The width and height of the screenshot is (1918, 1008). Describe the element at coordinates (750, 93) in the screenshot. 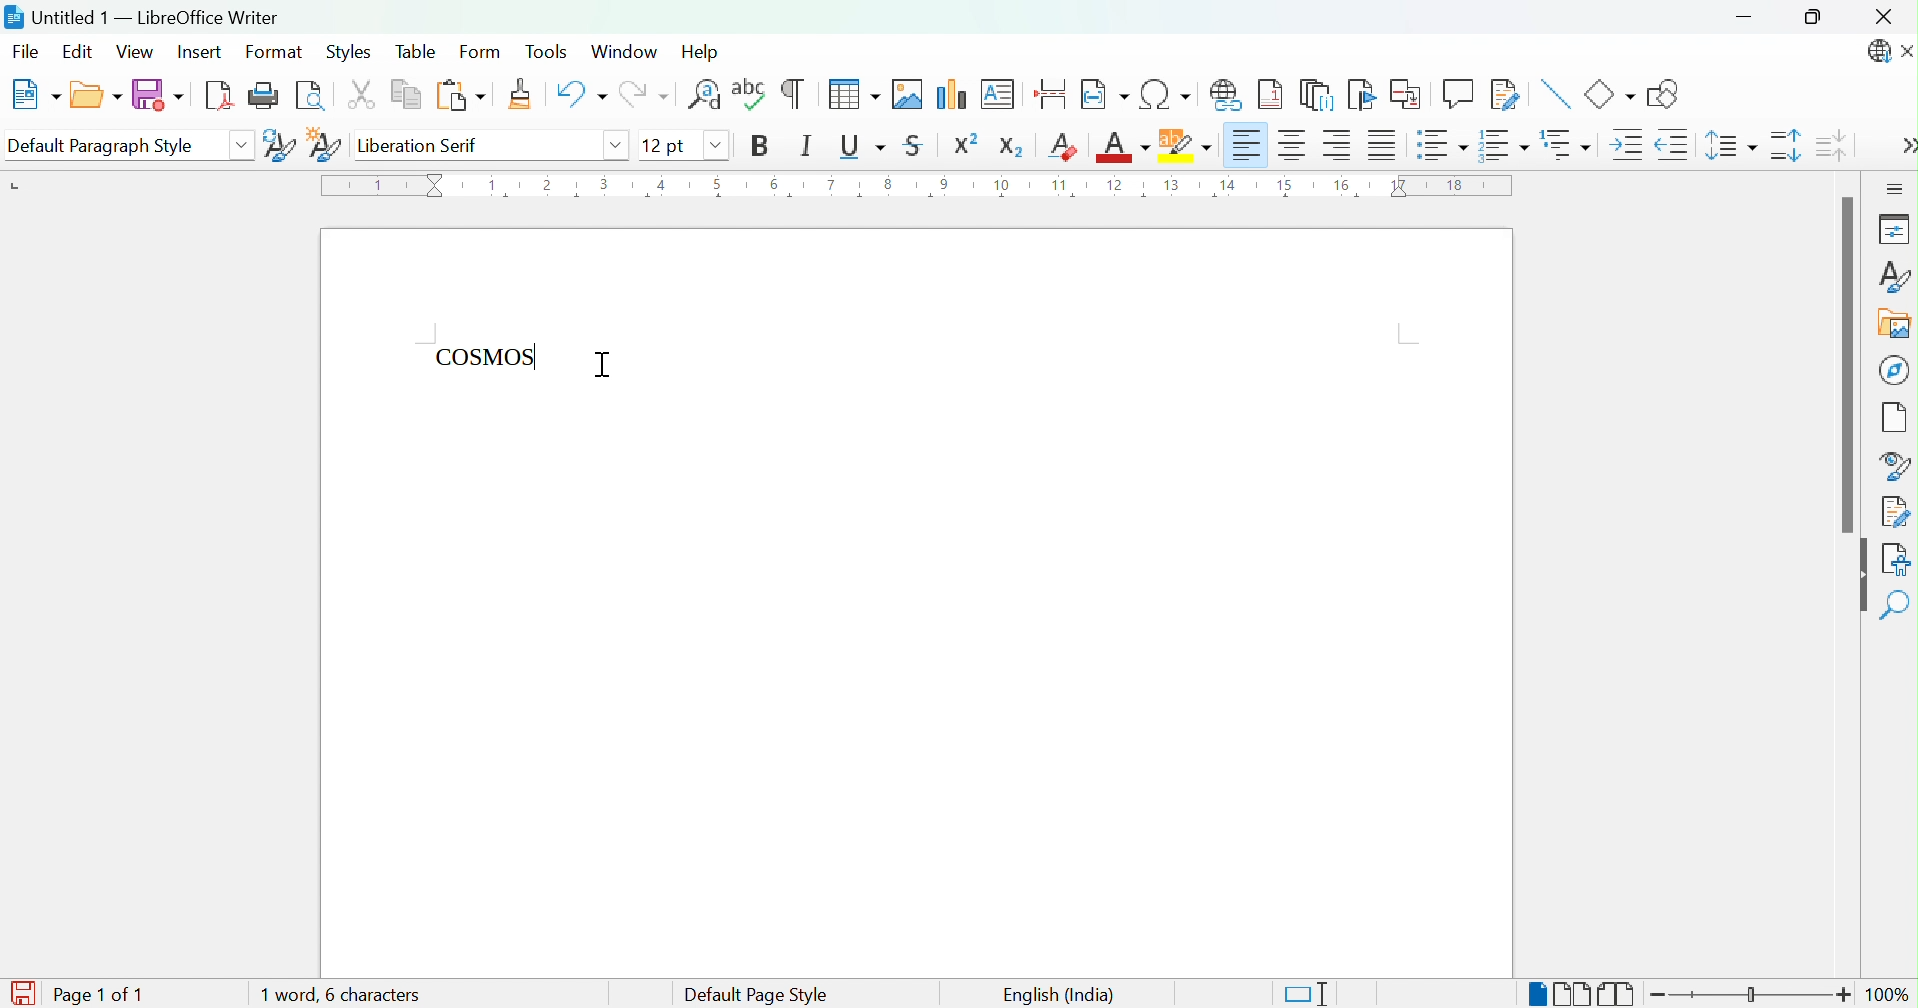

I see `Check Spelling` at that location.